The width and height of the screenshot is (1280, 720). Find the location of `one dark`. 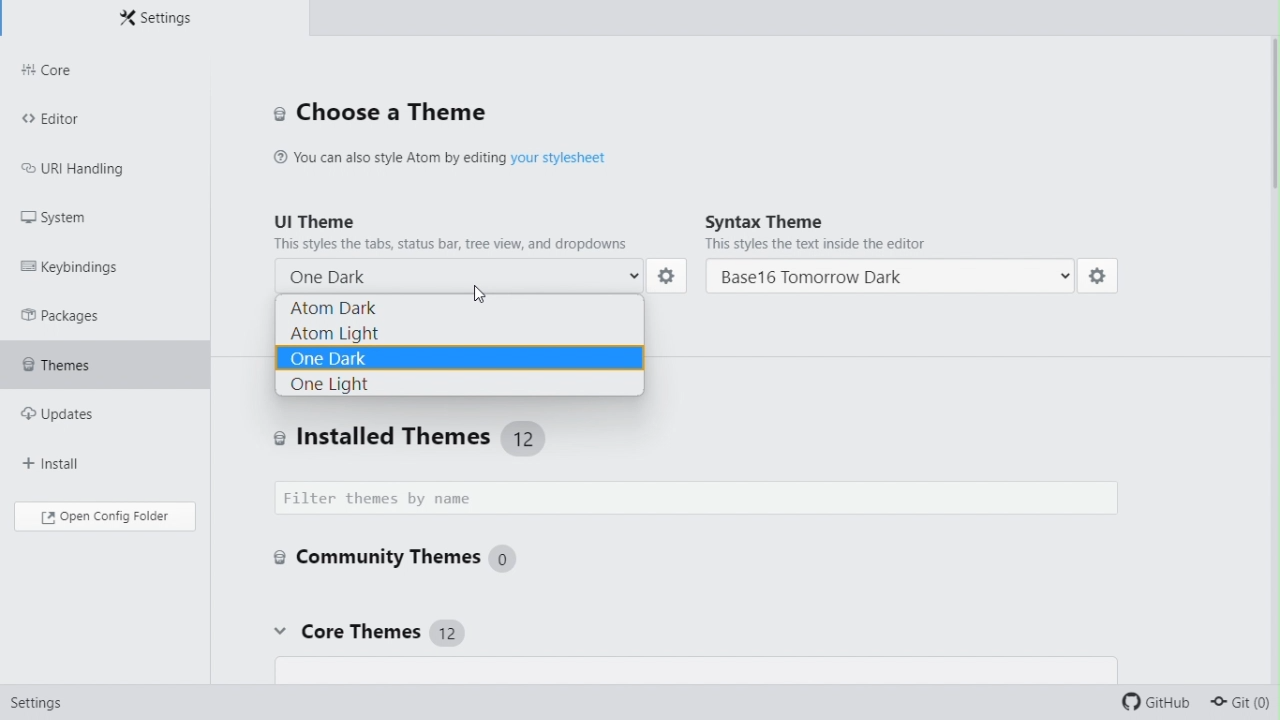

one dark is located at coordinates (461, 355).